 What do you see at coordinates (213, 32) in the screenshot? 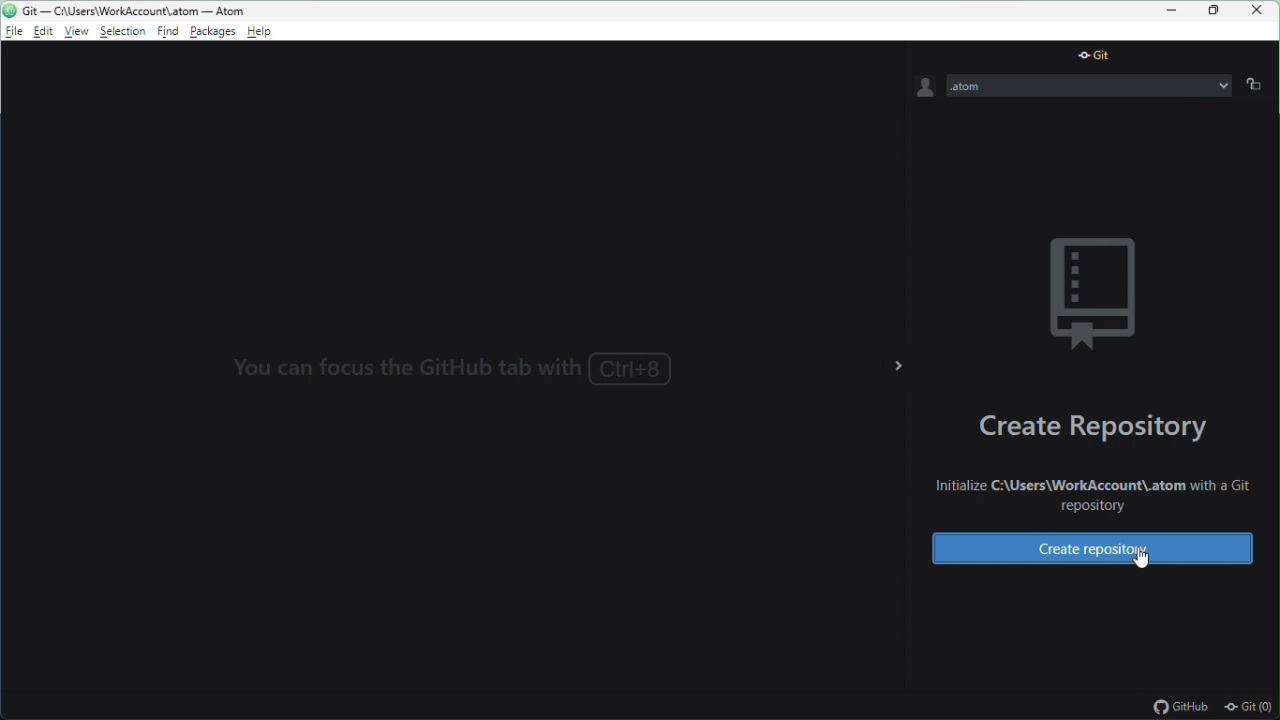
I see `package` at bounding box center [213, 32].